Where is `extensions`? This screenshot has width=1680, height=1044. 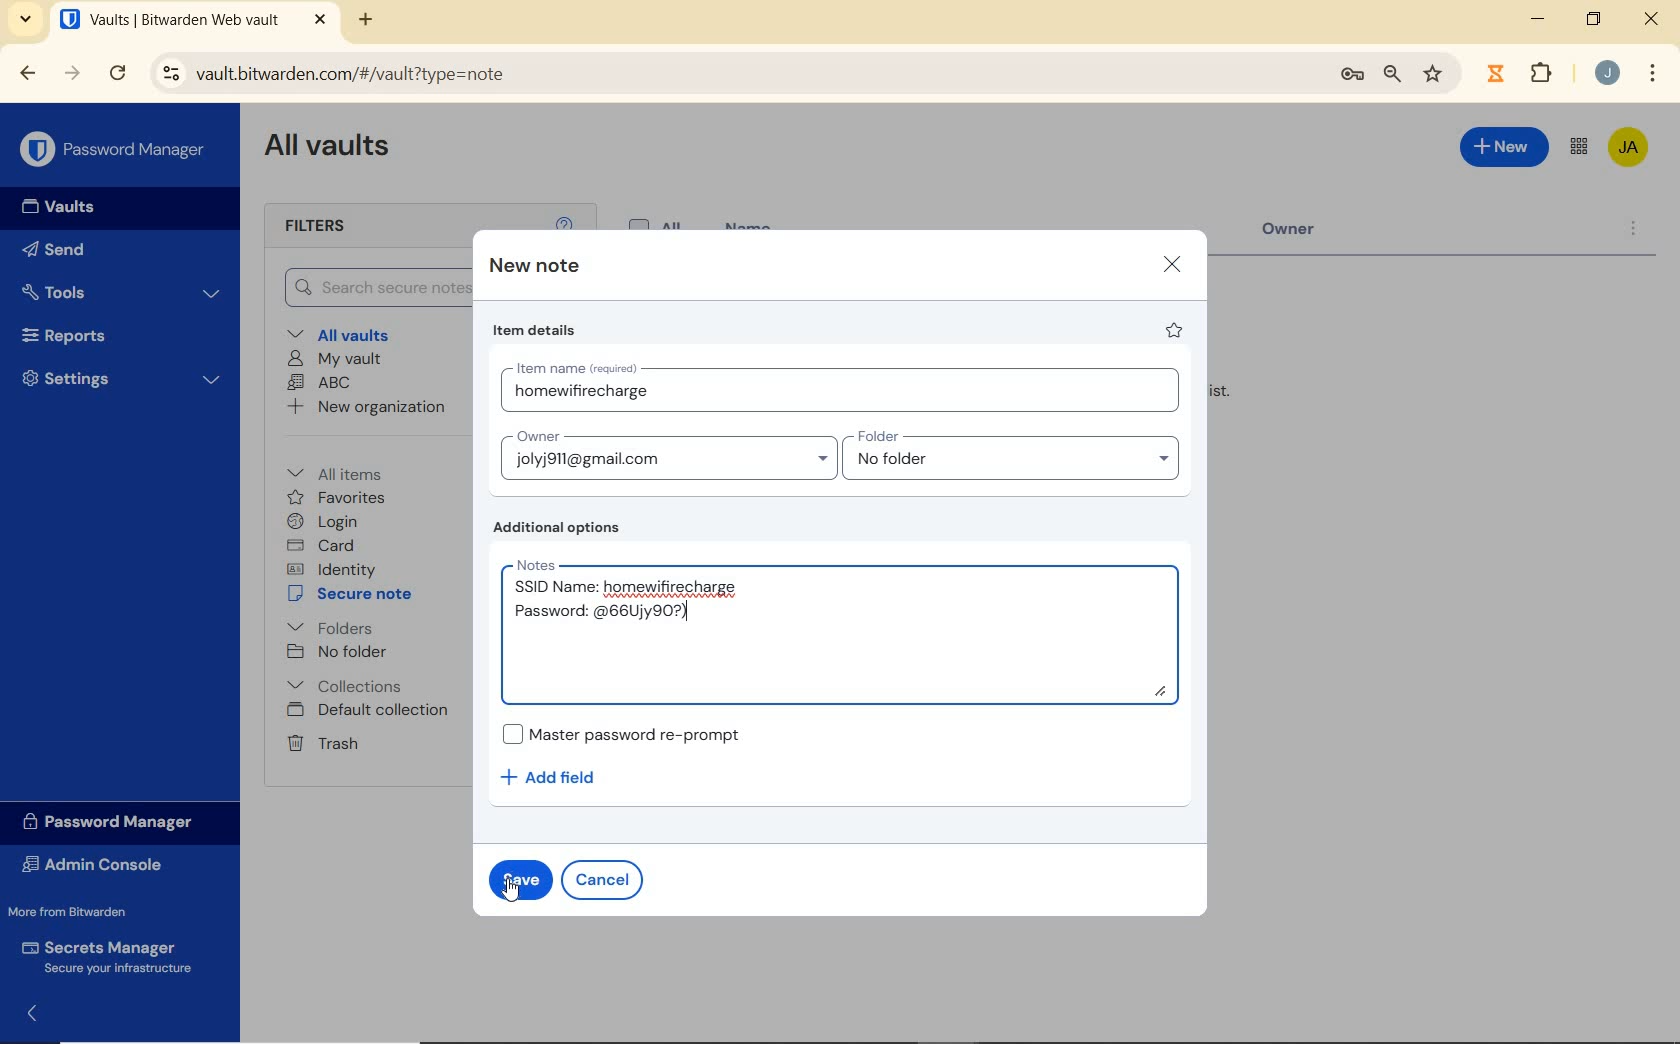 extensions is located at coordinates (1493, 74).